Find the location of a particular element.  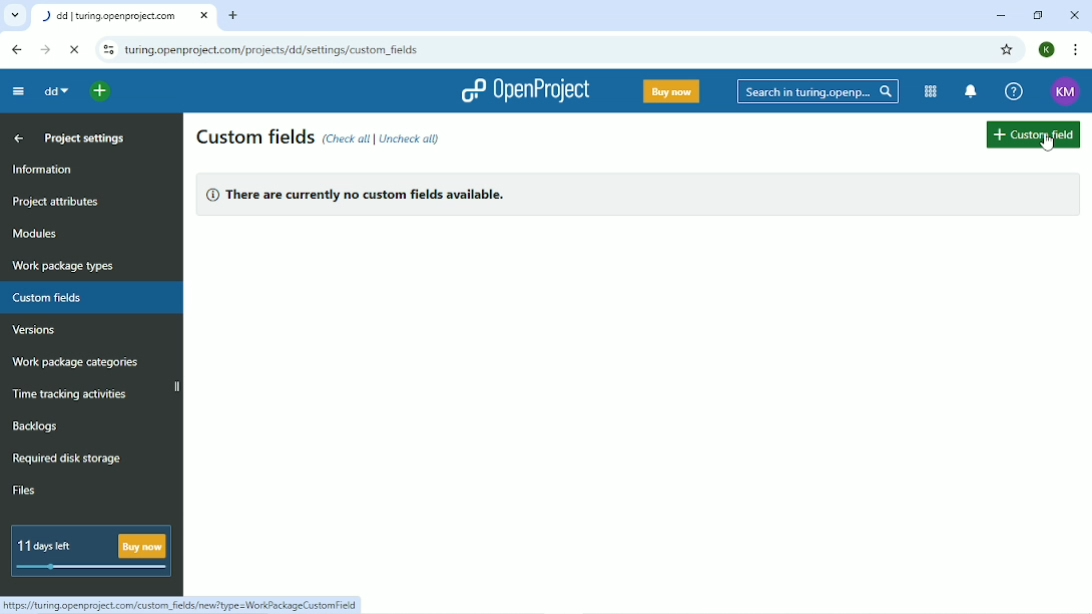

Time tracking activities is located at coordinates (72, 396).